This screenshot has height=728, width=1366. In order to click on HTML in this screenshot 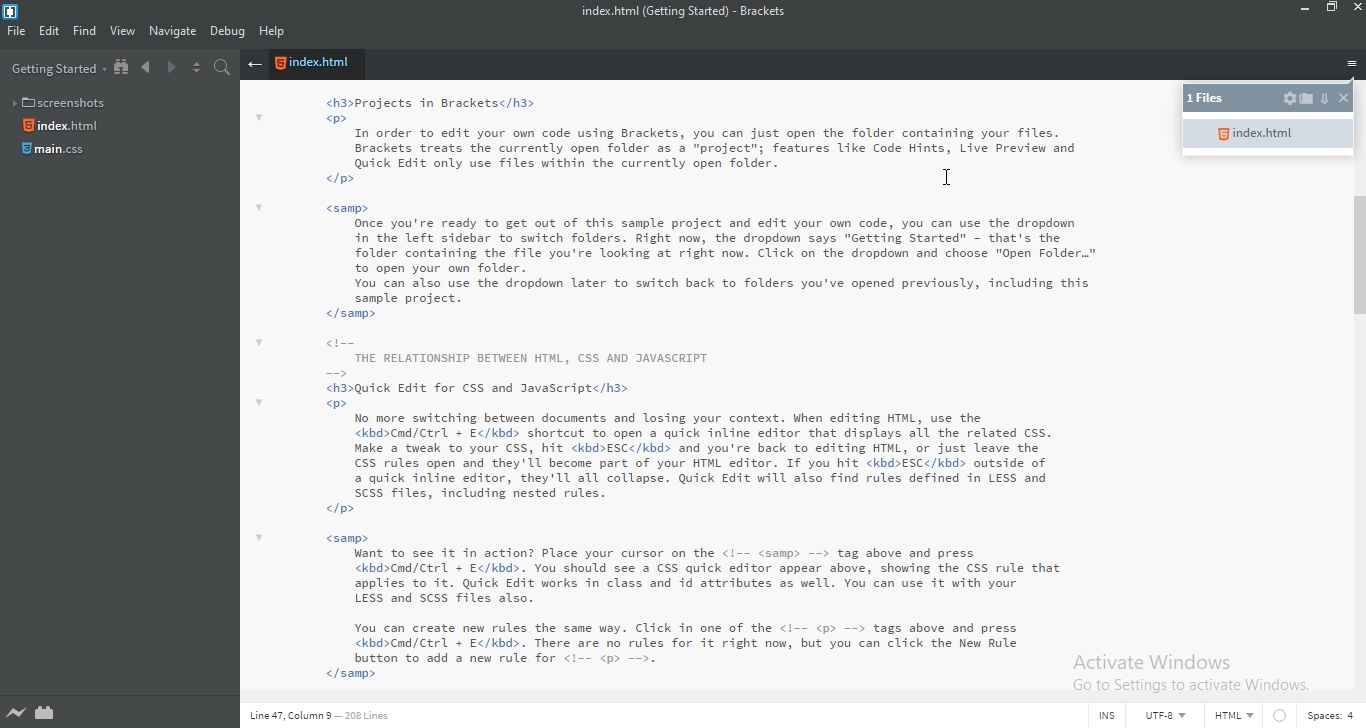, I will do `click(1237, 718)`.